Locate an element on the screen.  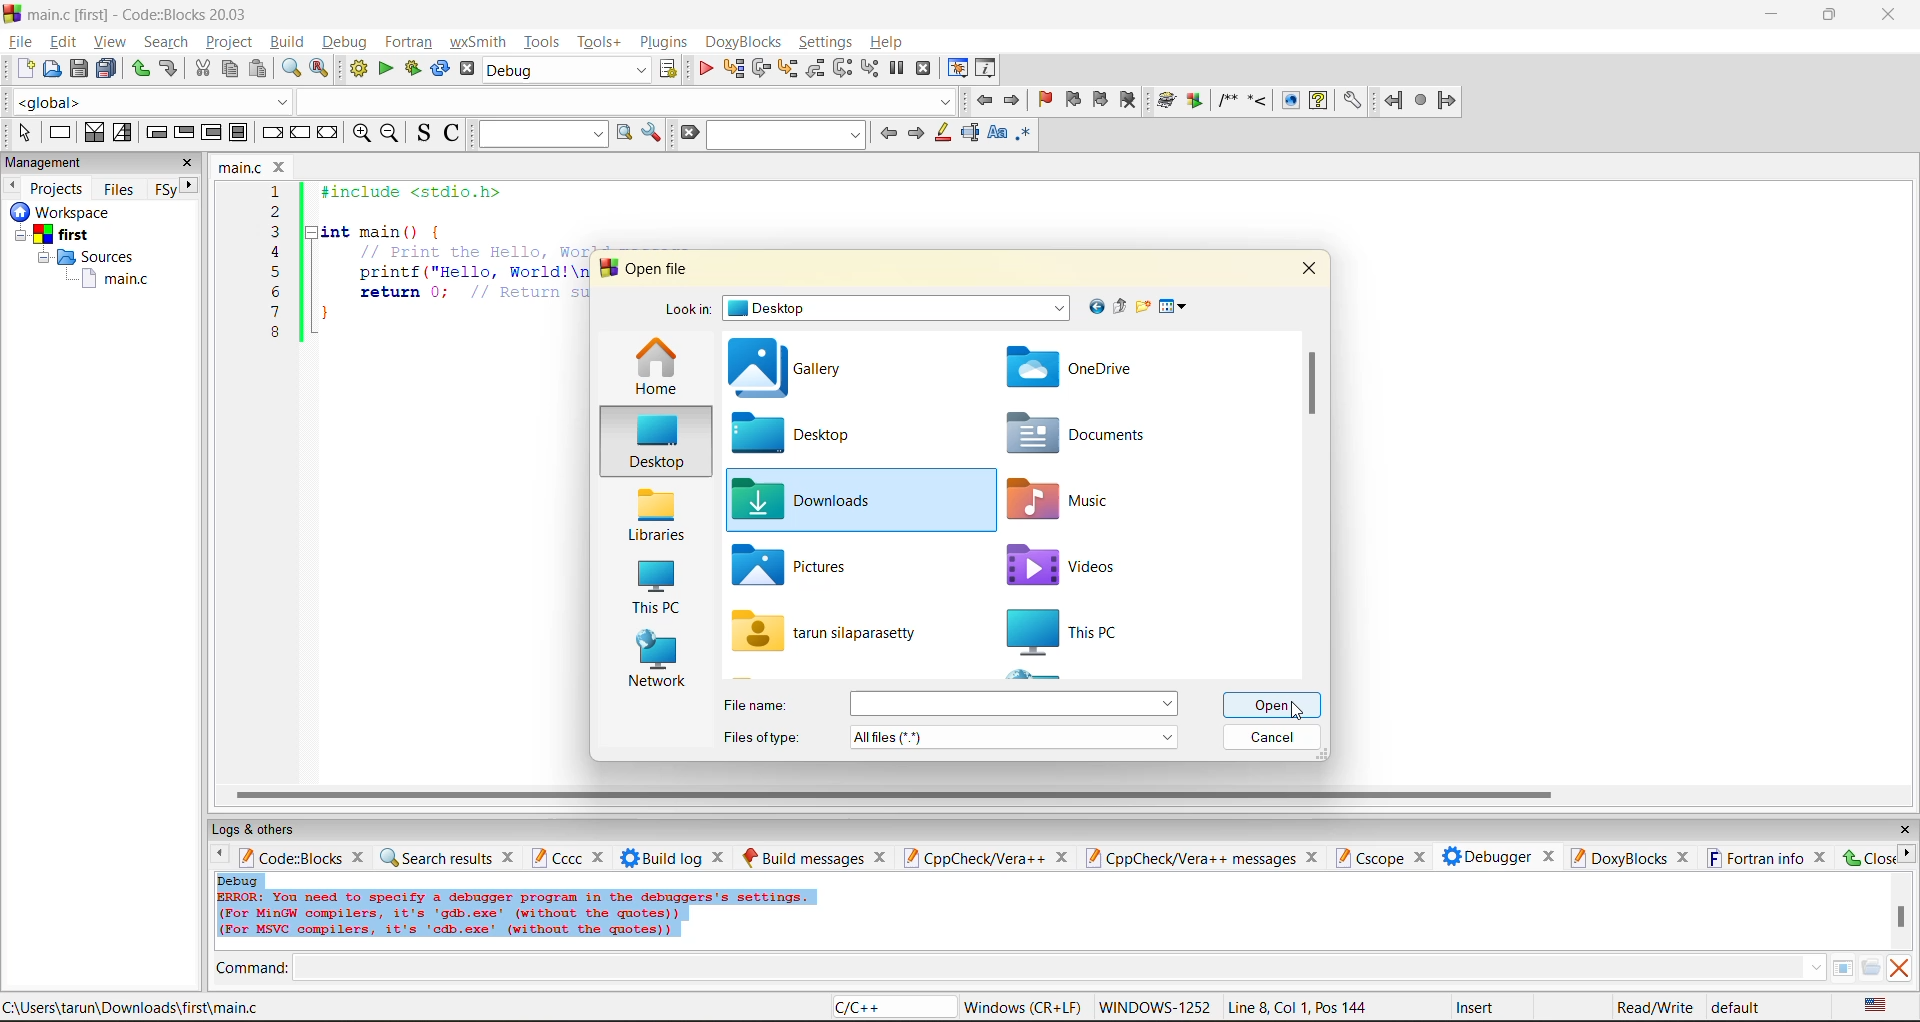
jump forward is located at coordinates (1014, 99).